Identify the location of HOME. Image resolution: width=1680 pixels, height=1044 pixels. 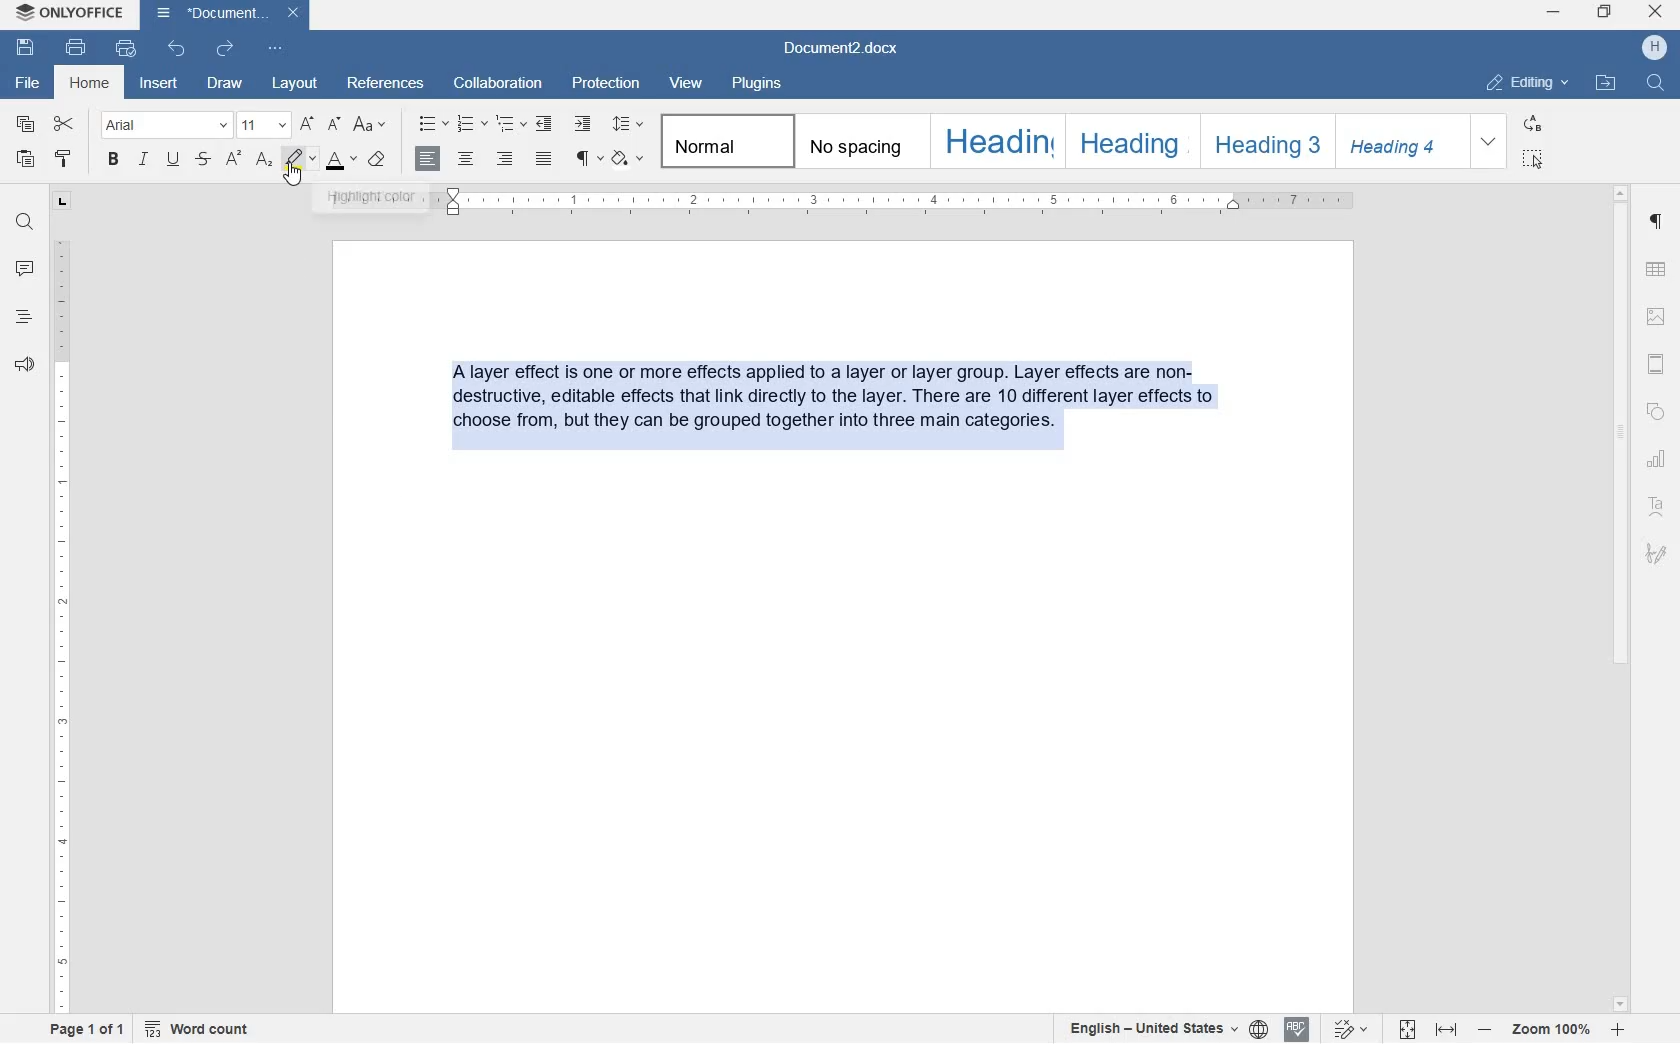
(91, 83).